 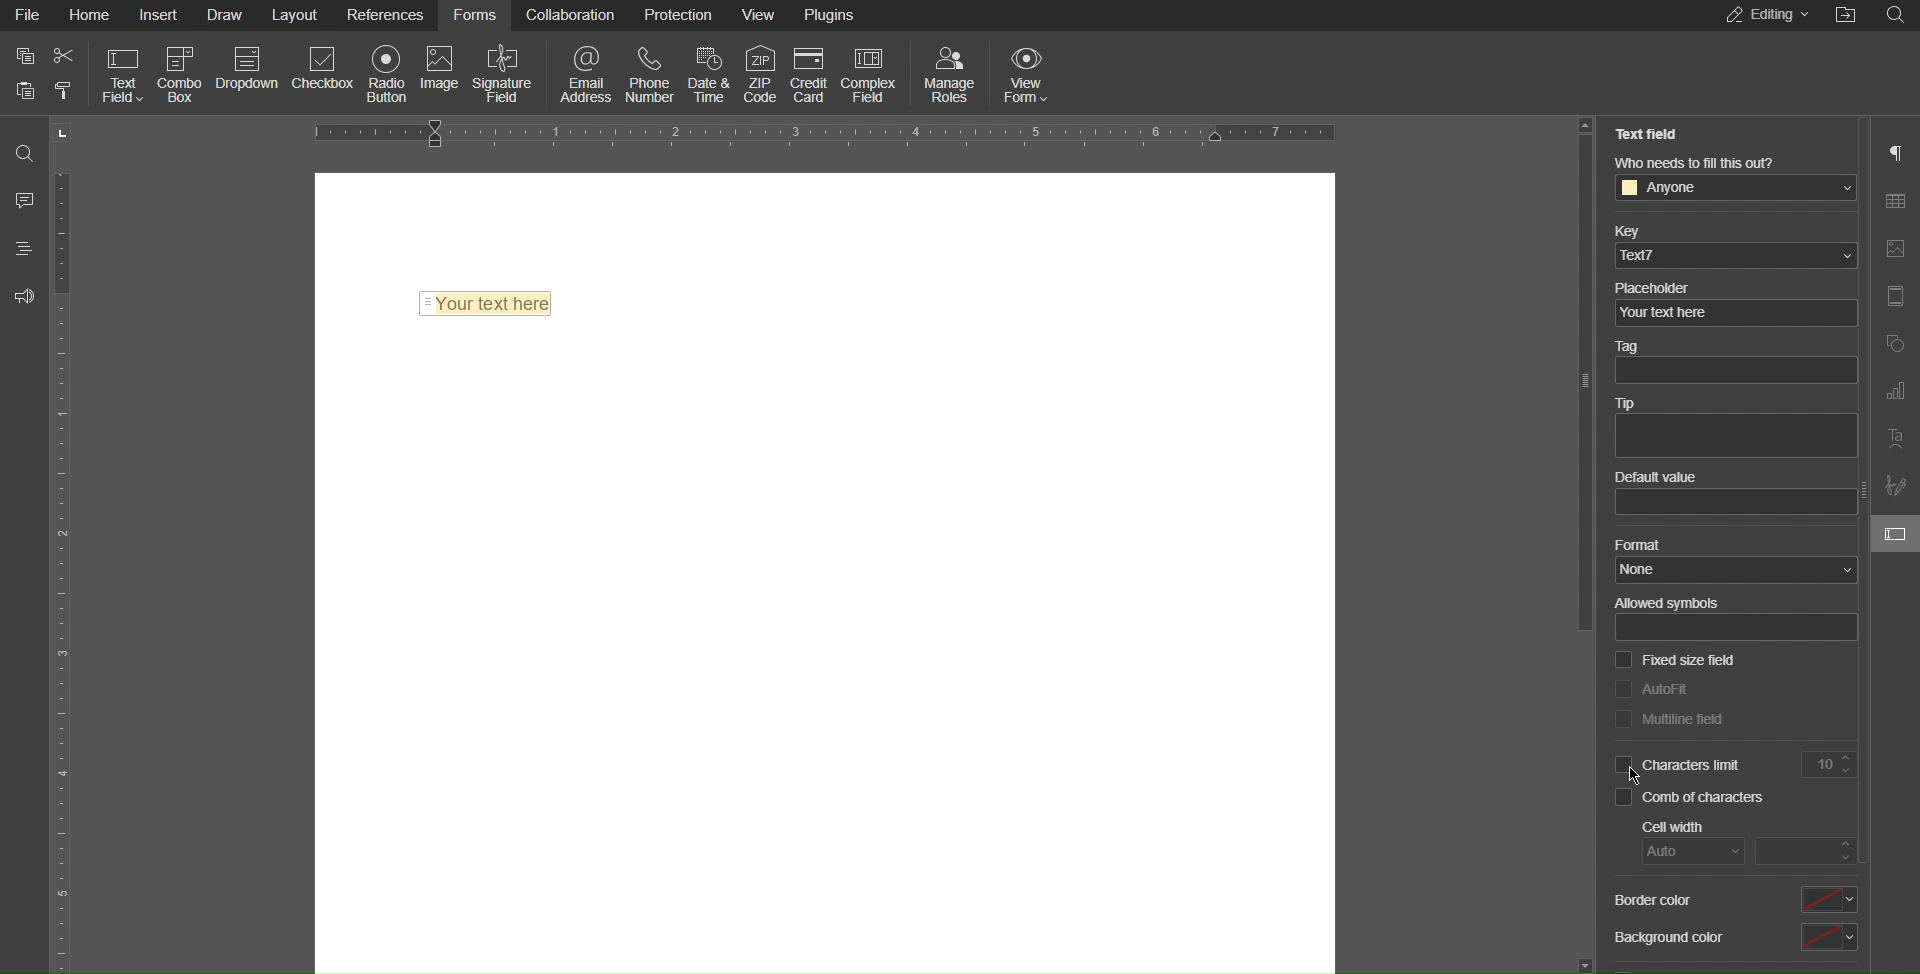 What do you see at coordinates (580, 73) in the screenshot?
I see `Email Address` at bounding box center [580, 73].